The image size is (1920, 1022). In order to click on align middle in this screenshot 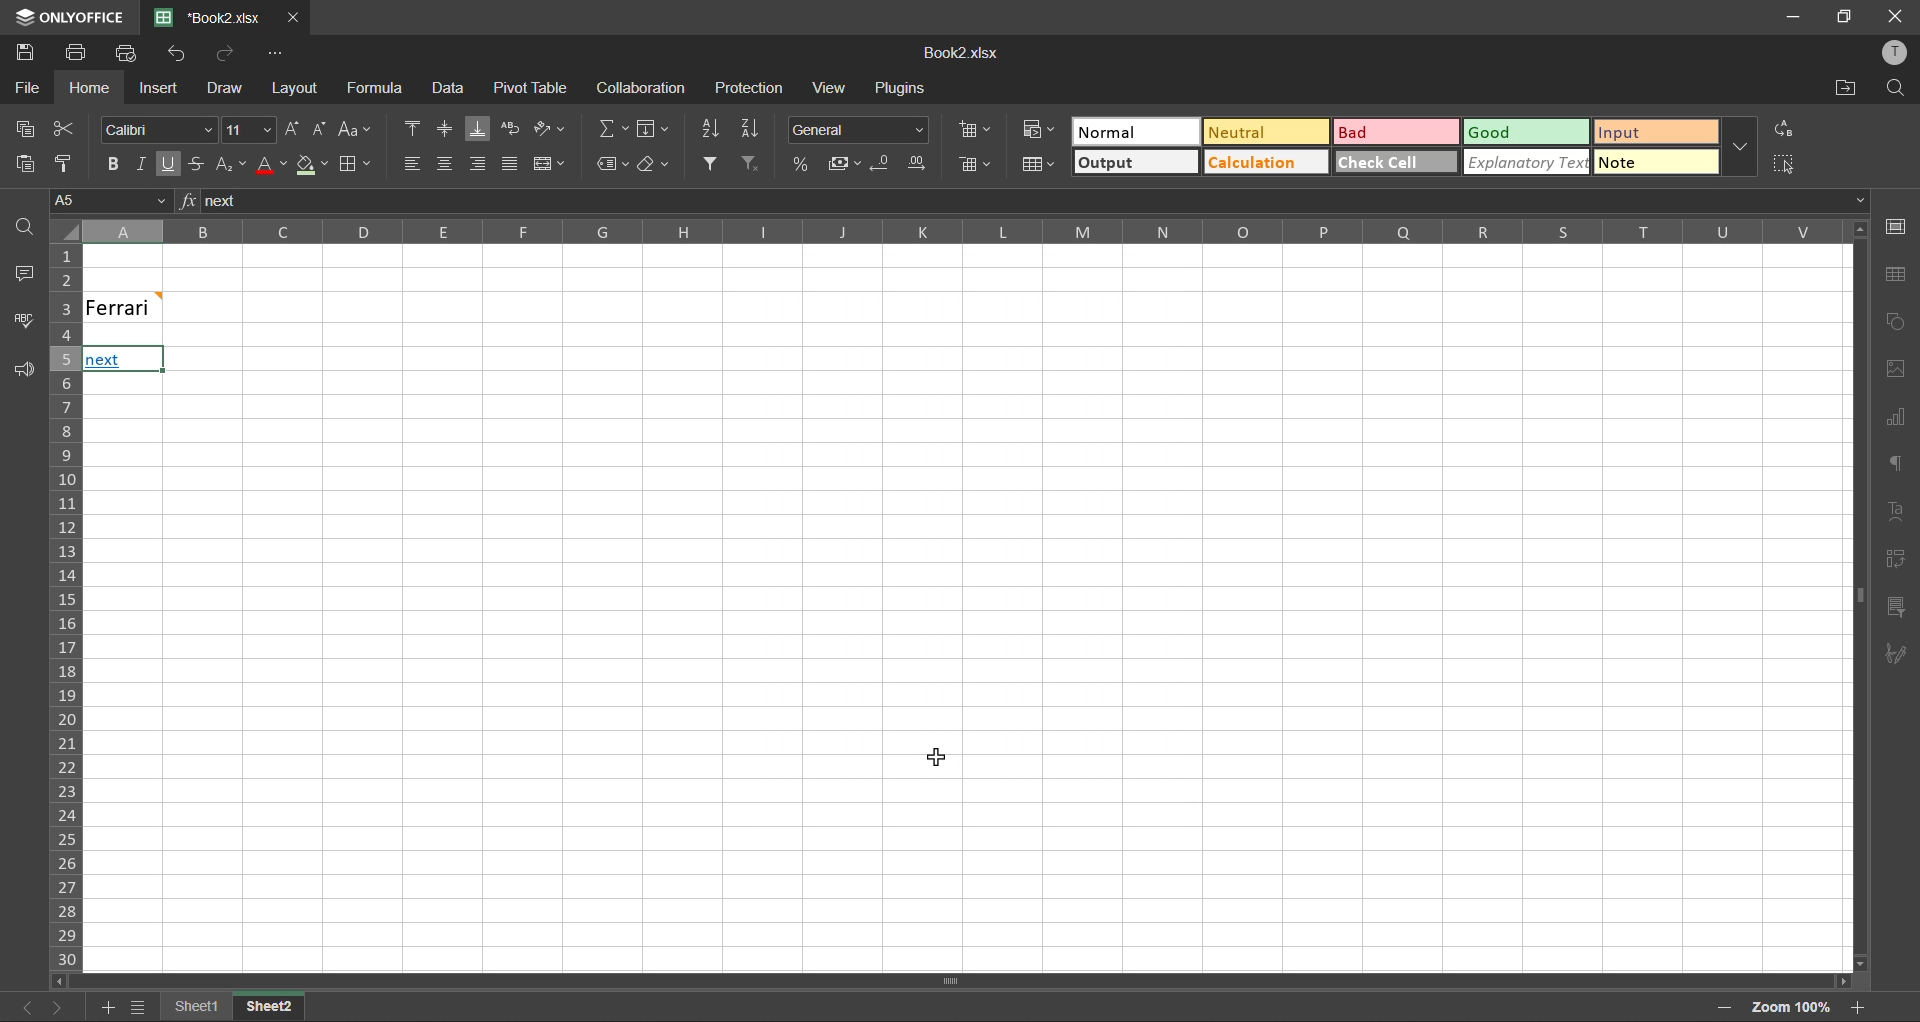, I will do `click(445, 128)`.